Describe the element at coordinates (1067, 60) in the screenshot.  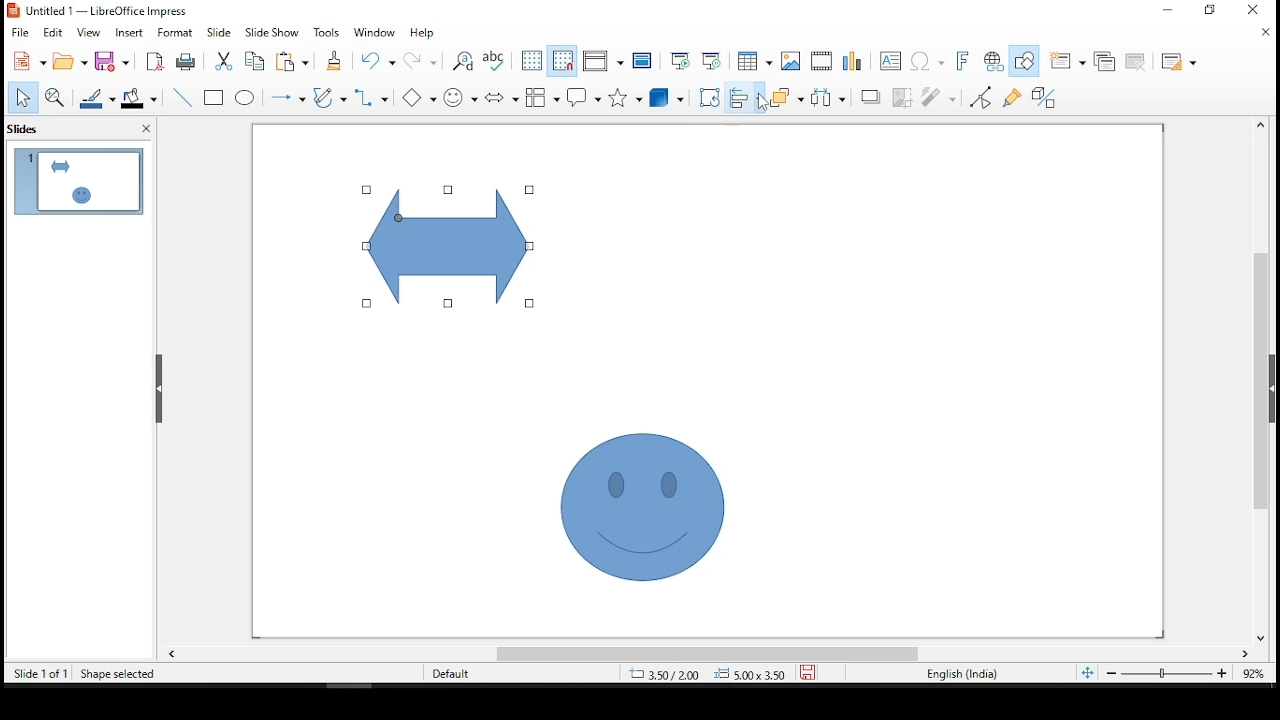
I see `new slide` at that location.